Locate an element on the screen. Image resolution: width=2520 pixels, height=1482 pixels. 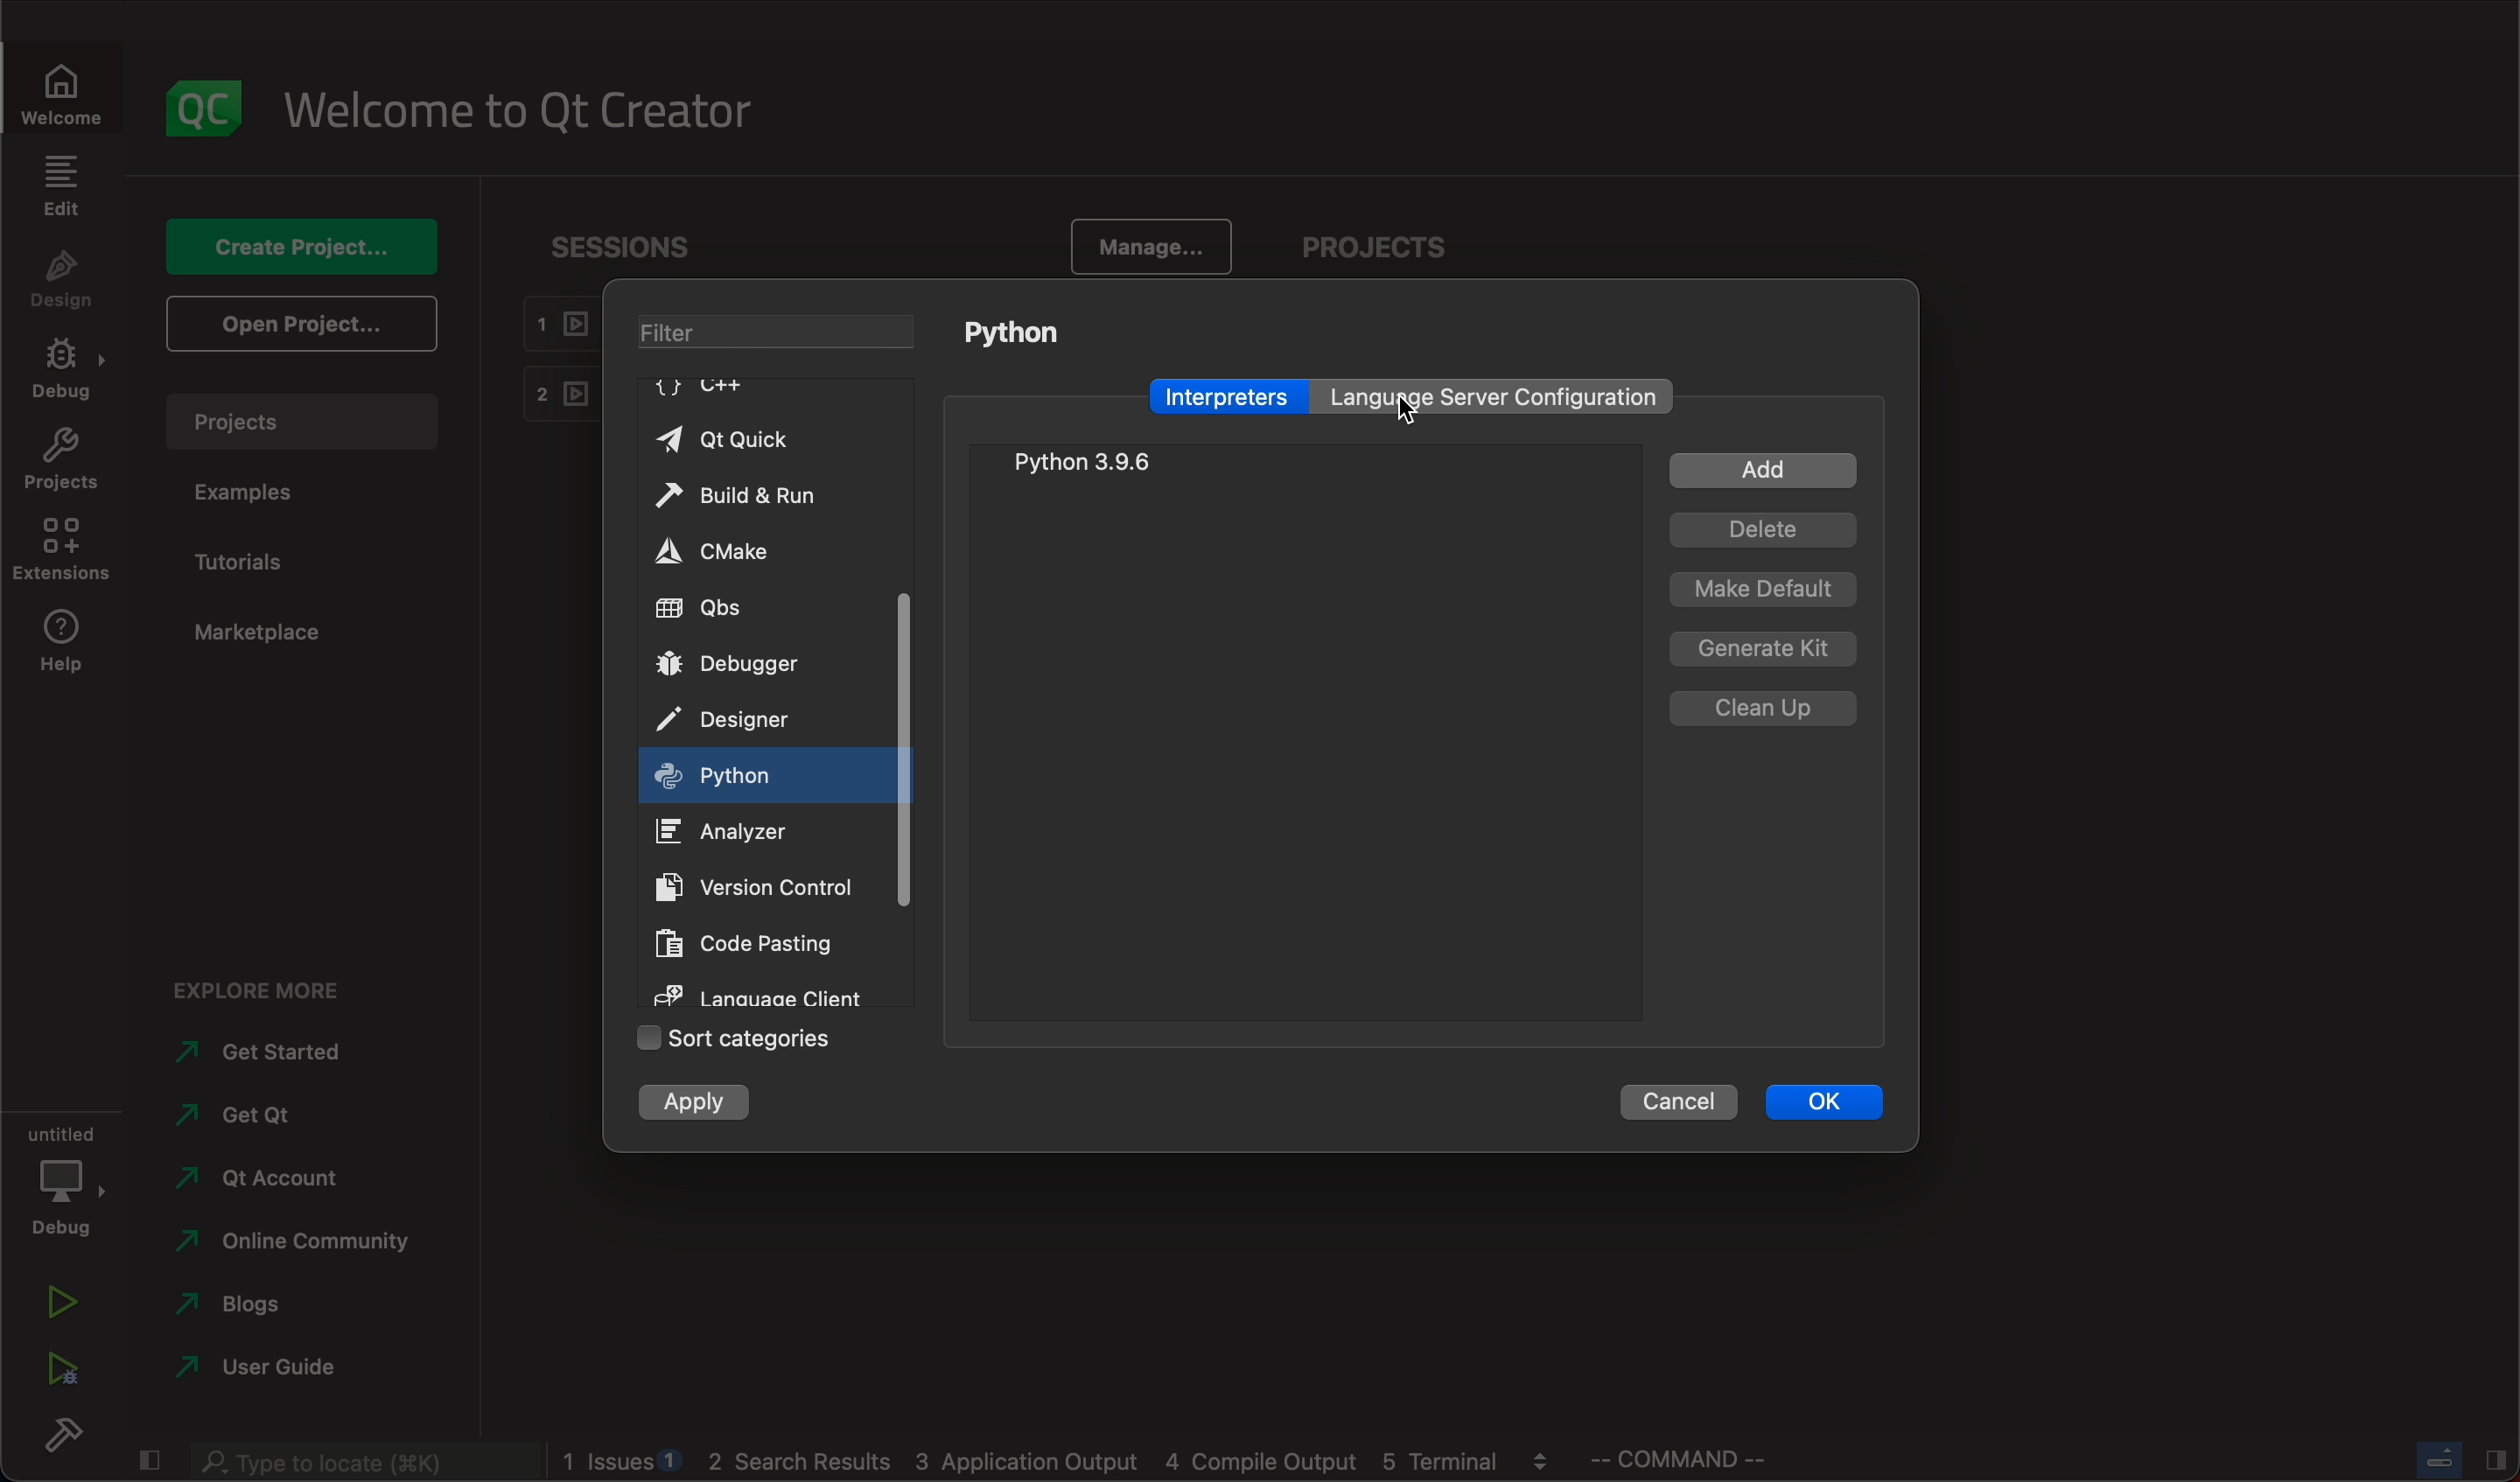
community is located at coordinates (306, 1243).